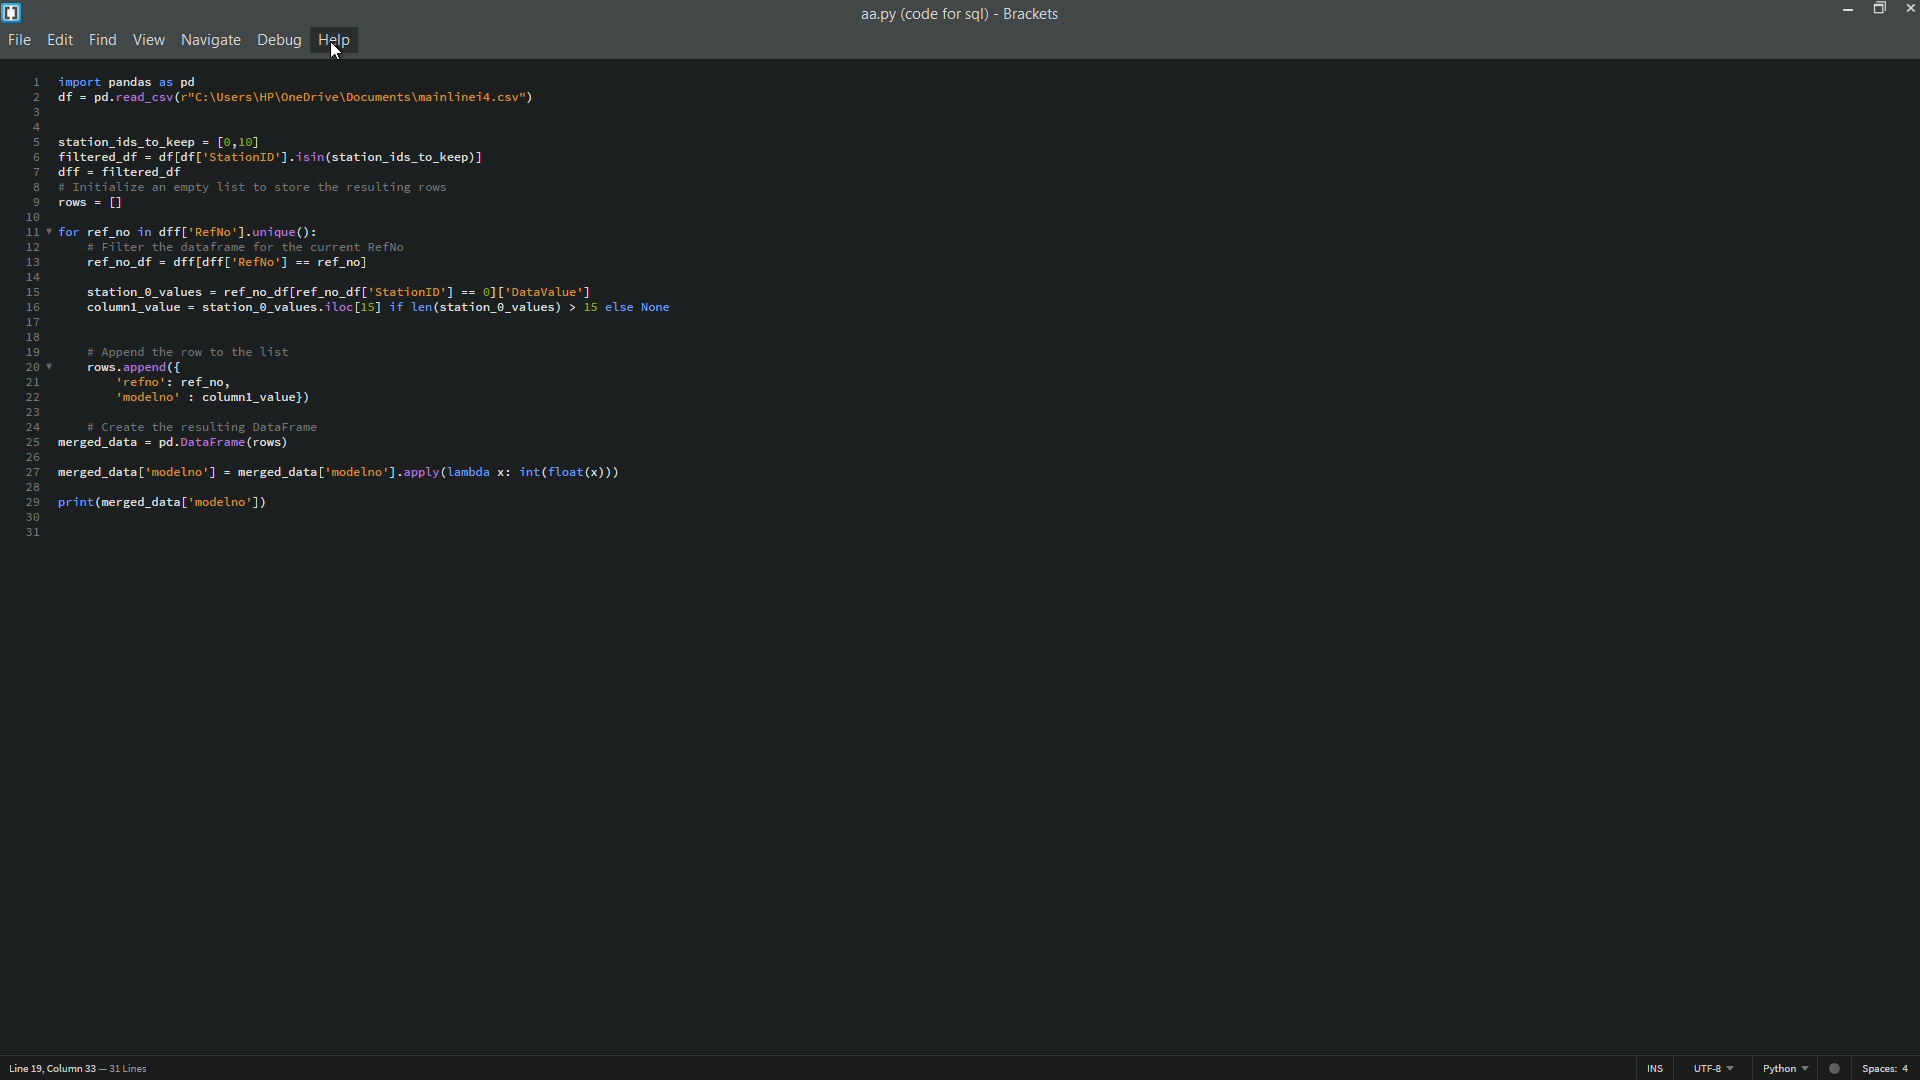 The image size is (1920, 1080). I want to click on maximize, so click(1877, 9).